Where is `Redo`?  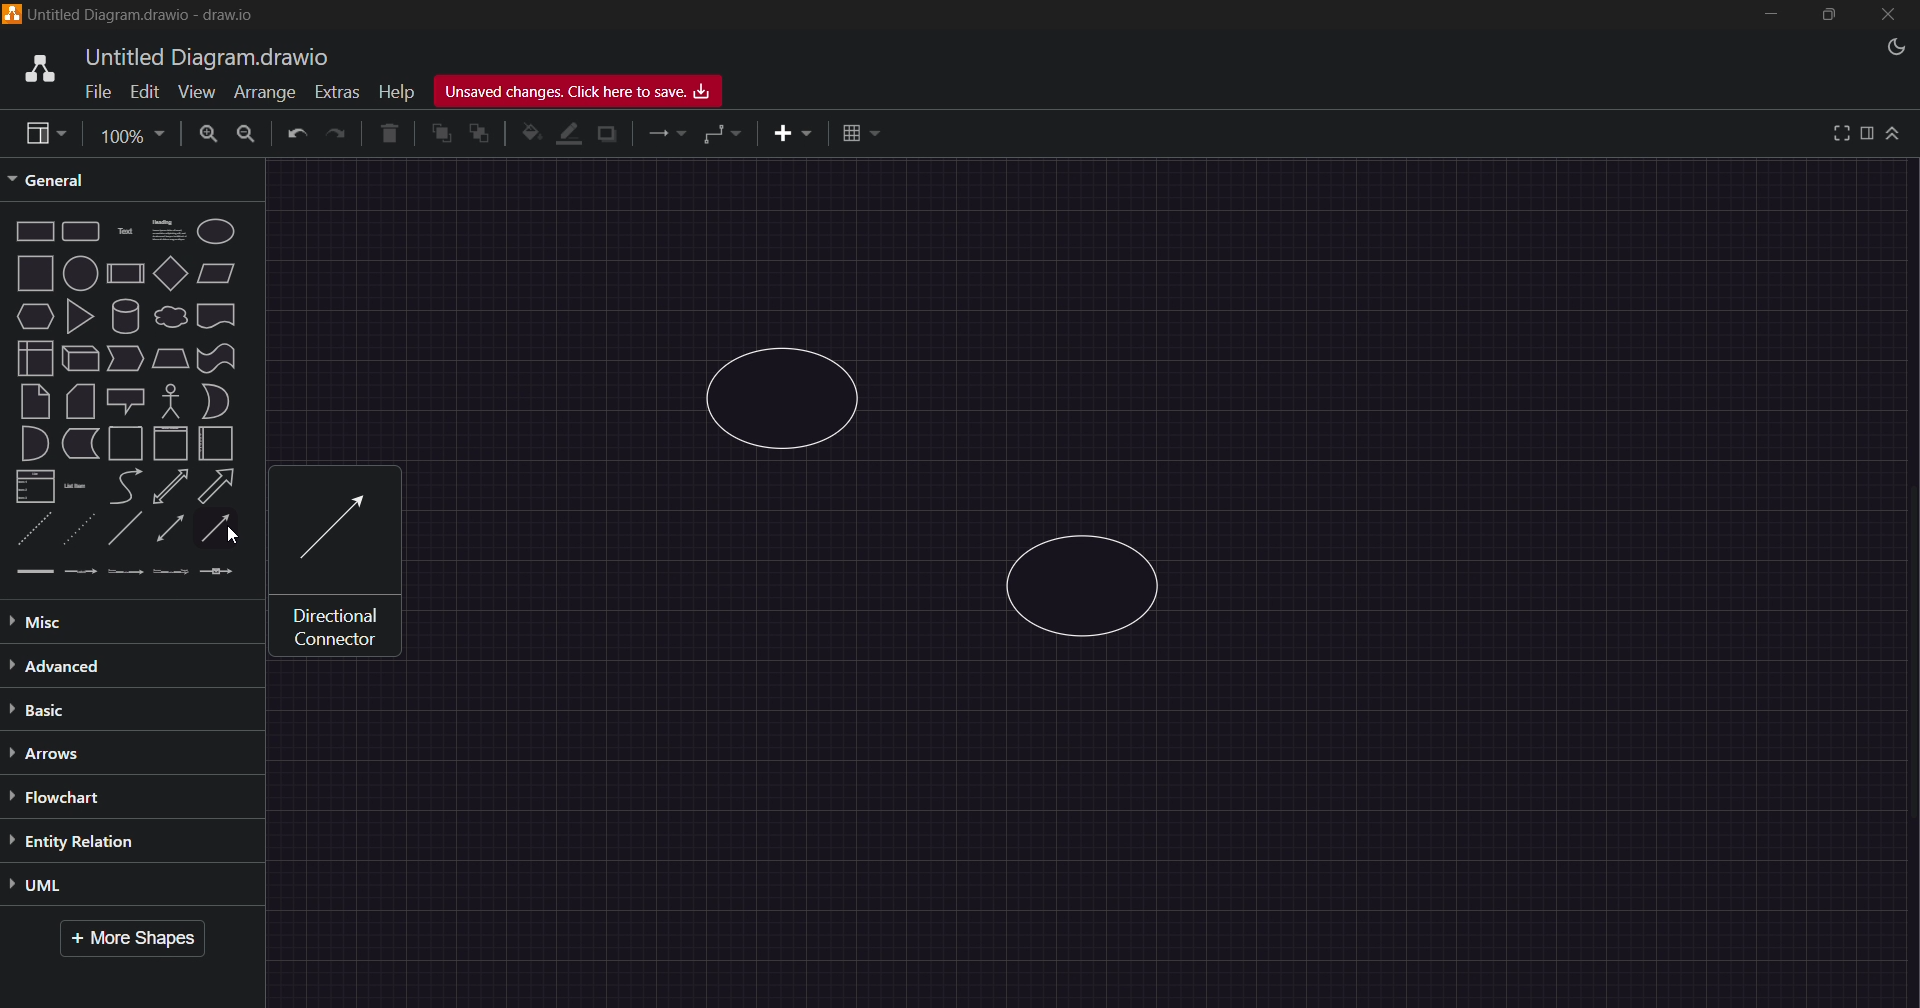
Redo is located at coordinates (339, 134).